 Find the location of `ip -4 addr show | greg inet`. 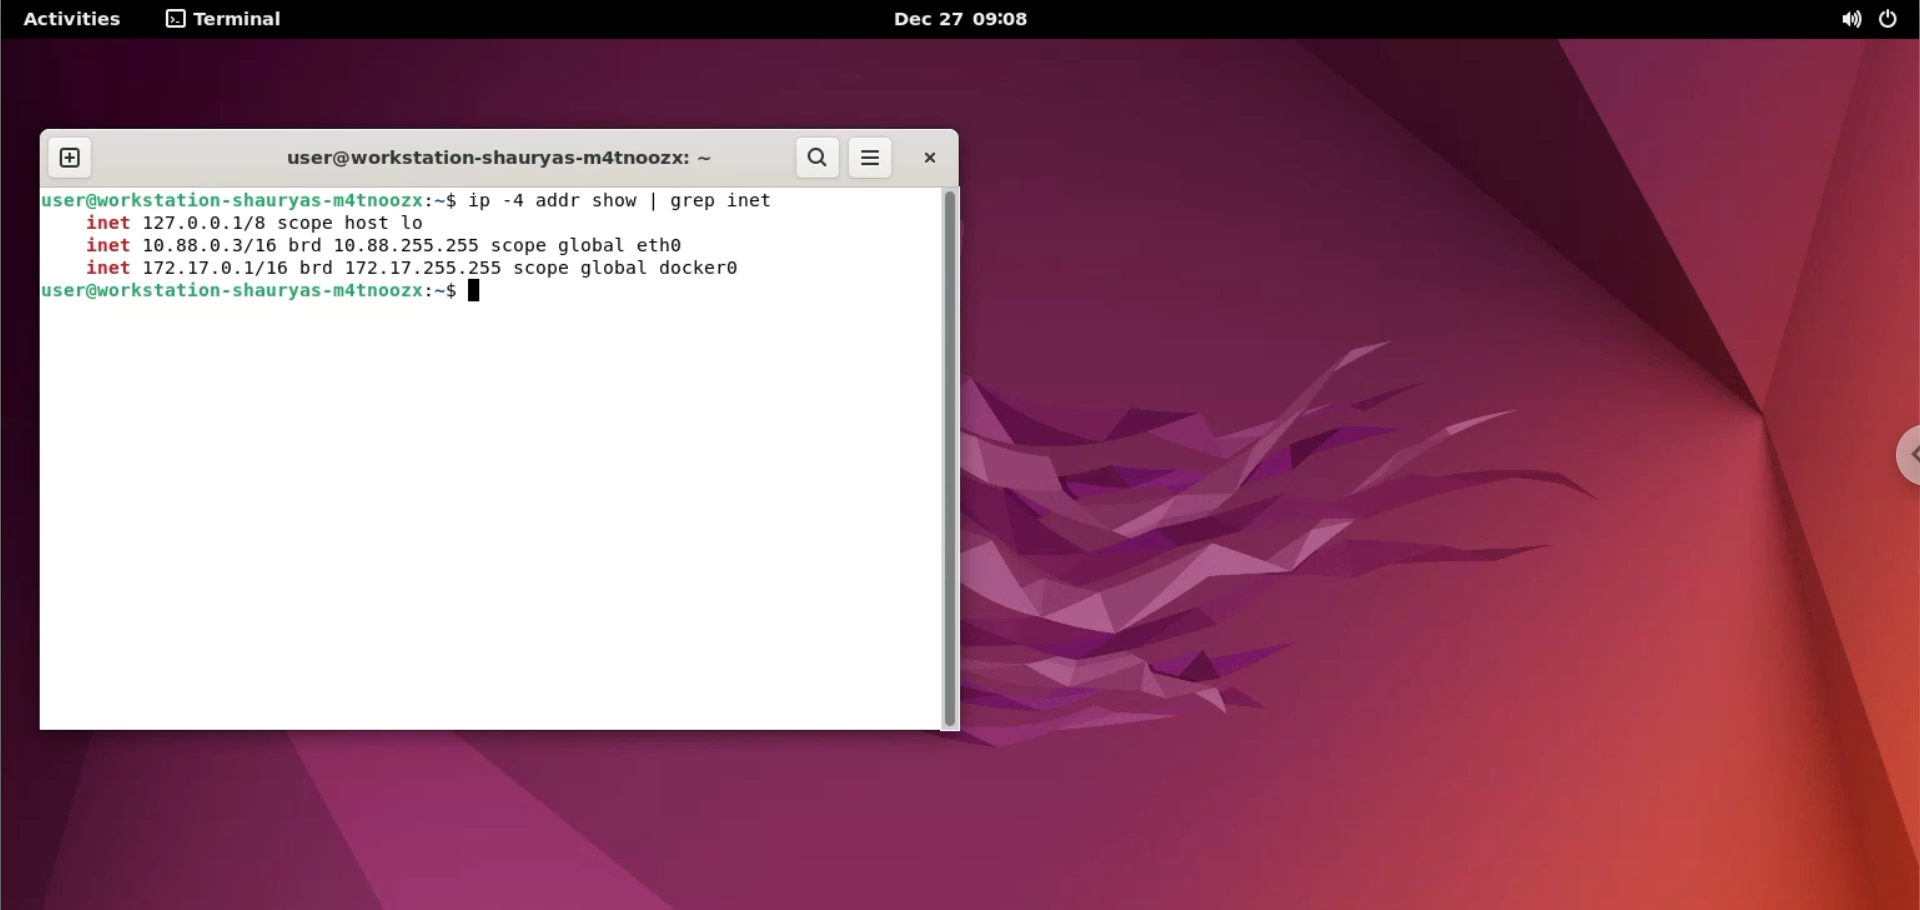

ip -4 addr show | greg inet is located at coordinates (617, 200).